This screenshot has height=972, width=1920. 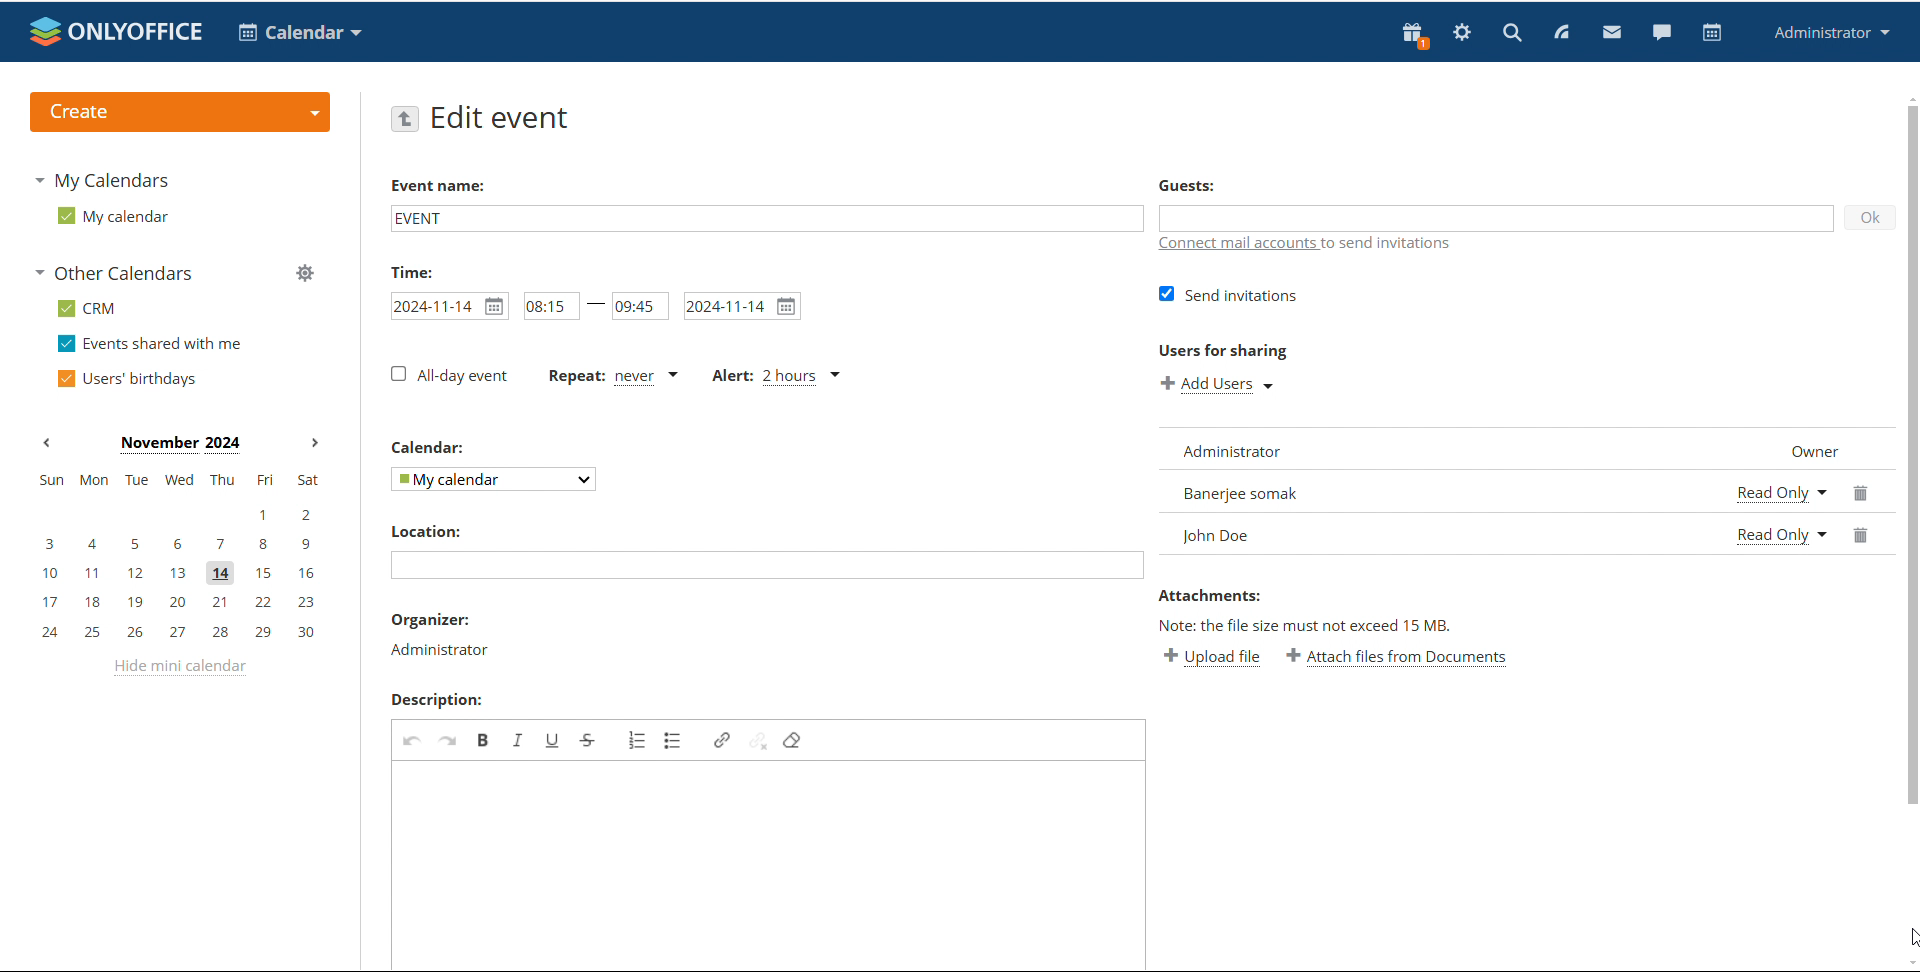 I want to click on time, so click(x=408, y=271).